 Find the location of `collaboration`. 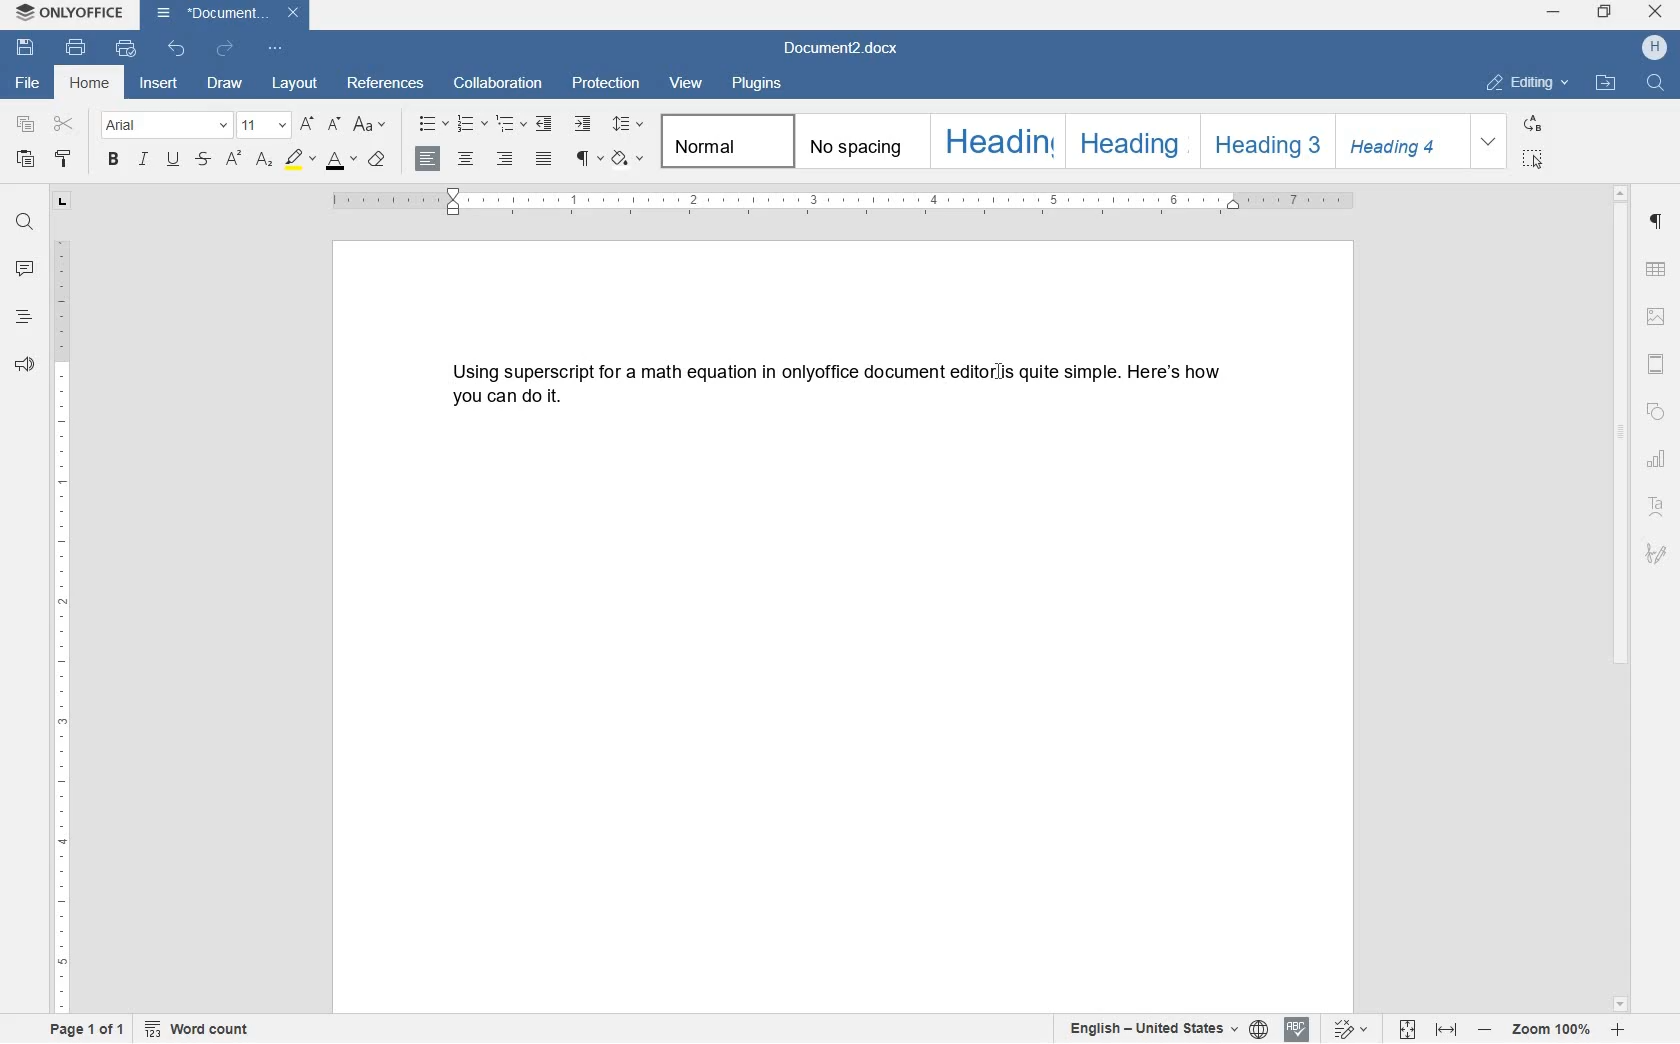

collaboration is located at coordinates (498, 85).